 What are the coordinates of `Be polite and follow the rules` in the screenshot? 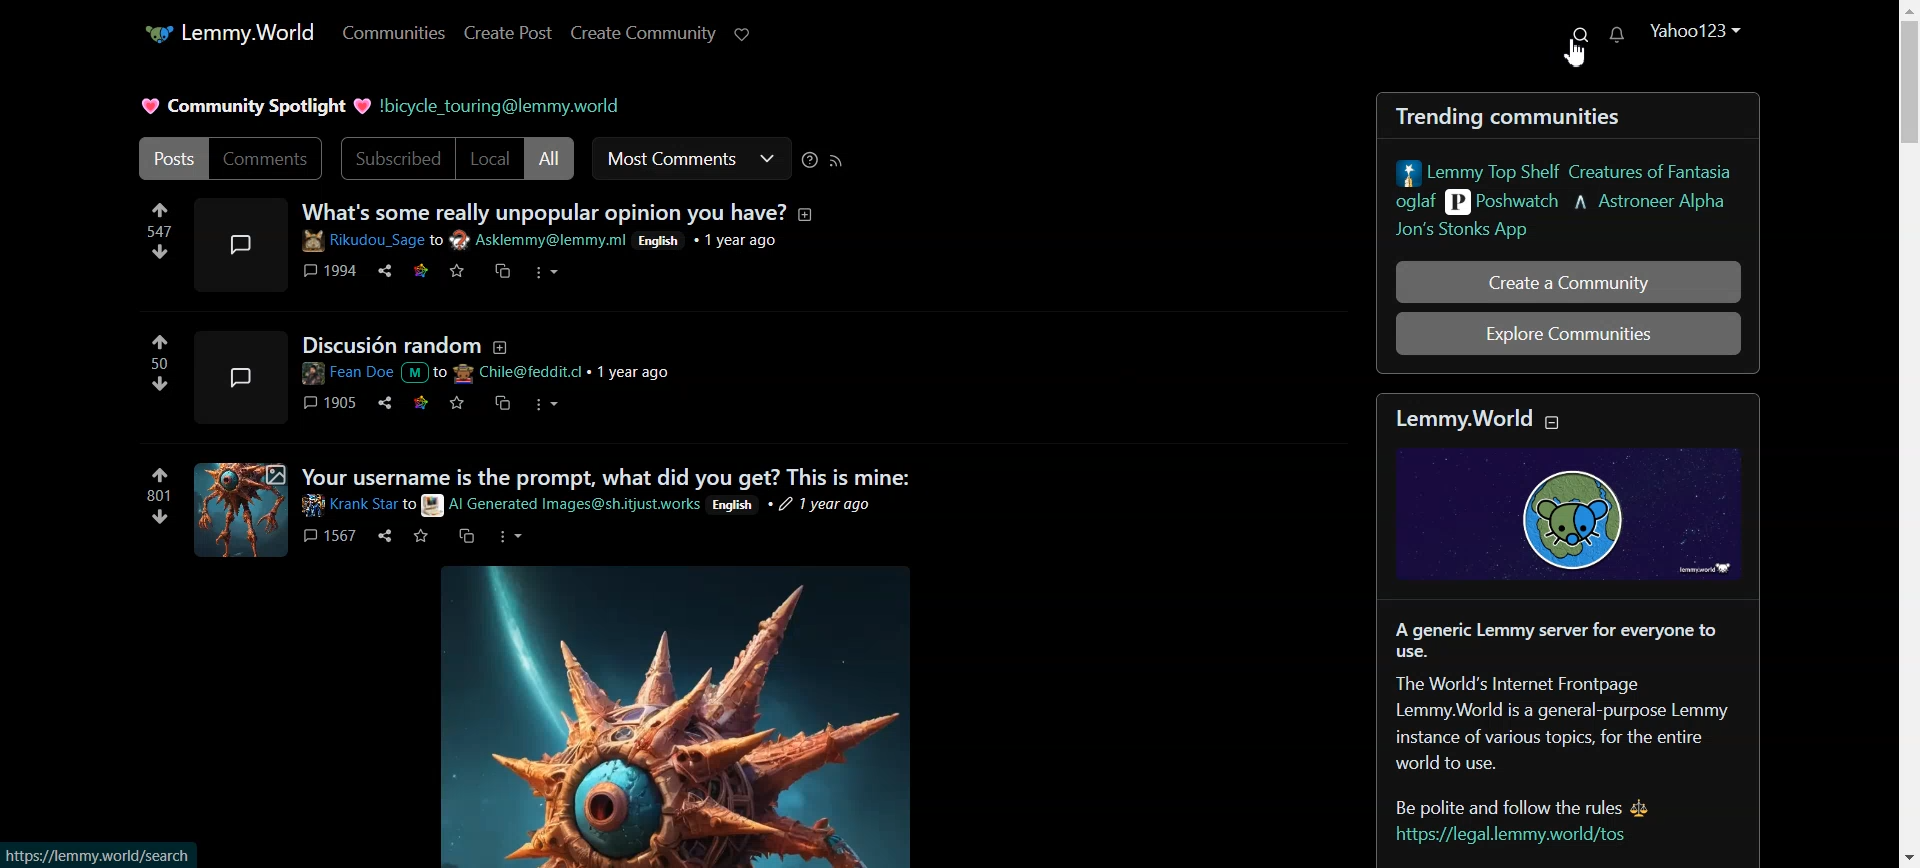 It's located at (1520, 807).